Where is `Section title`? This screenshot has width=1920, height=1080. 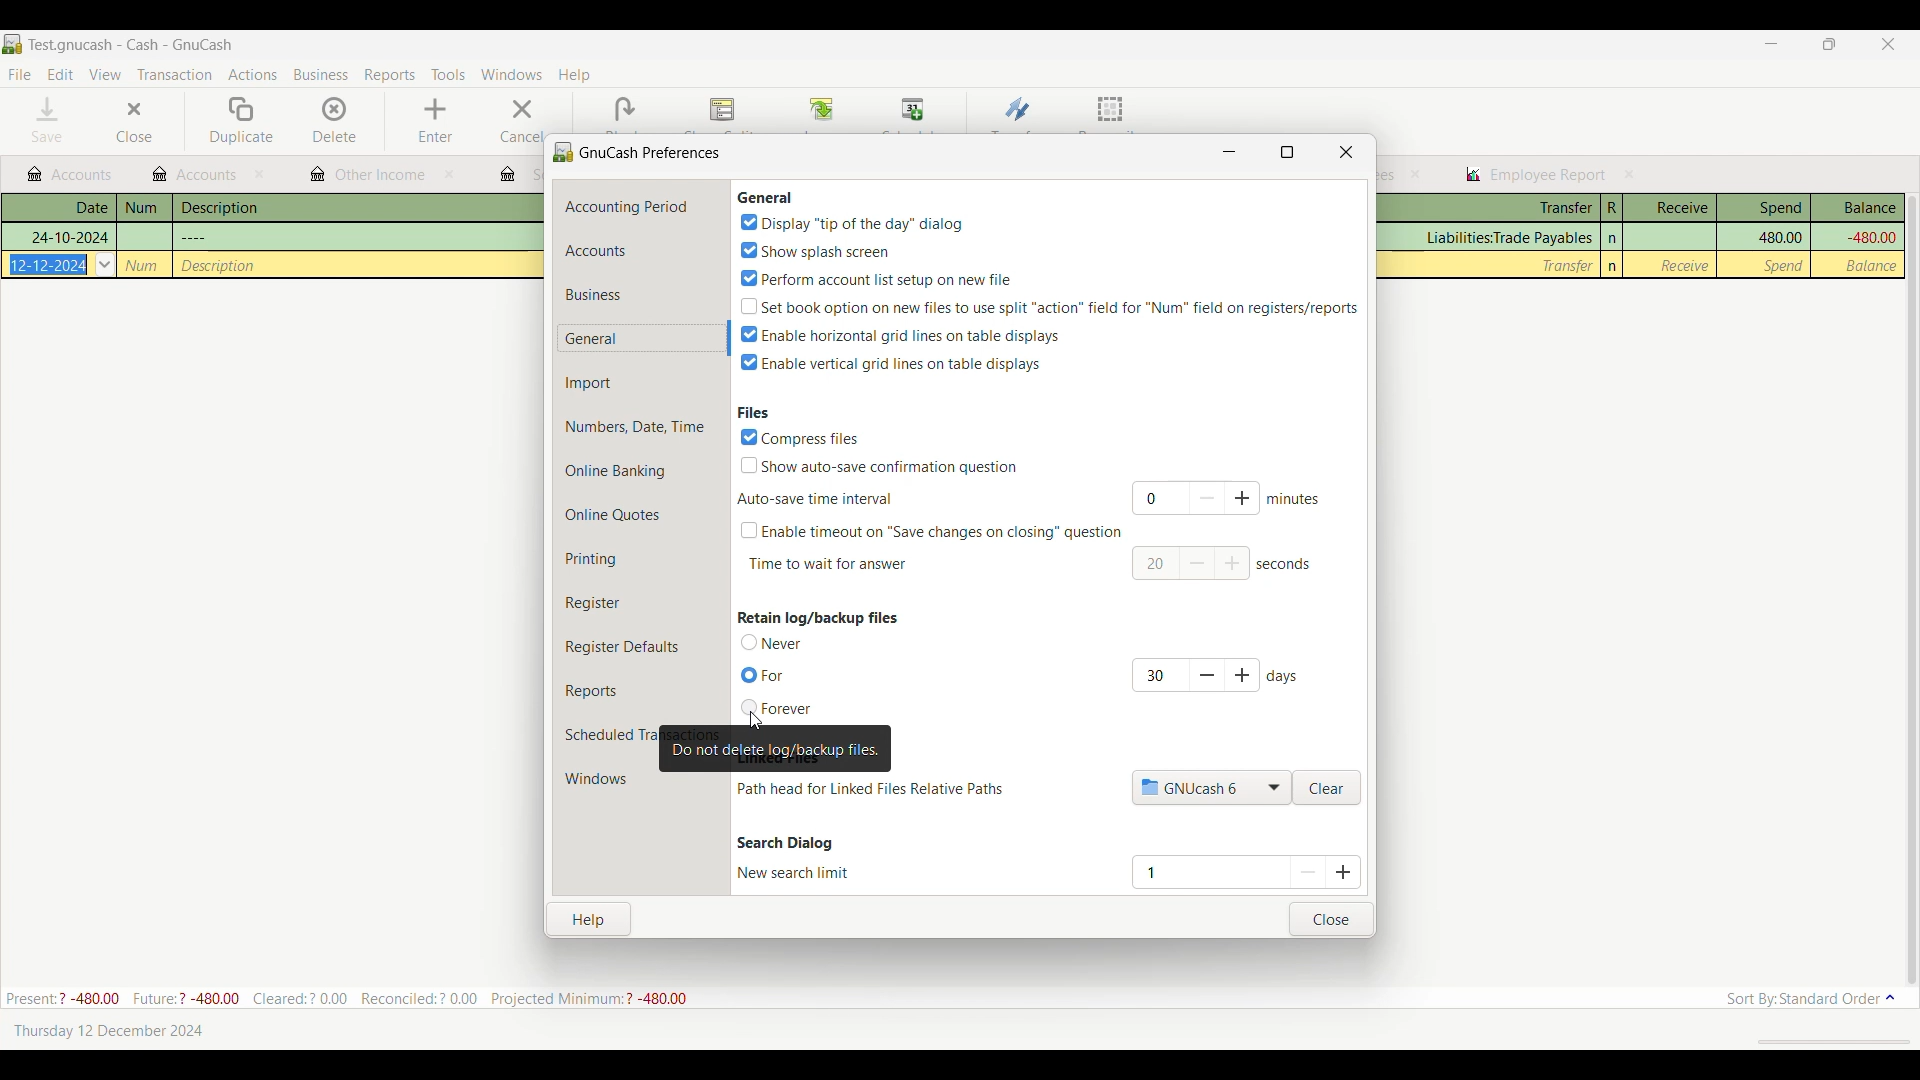
Section title is located at coordinates (785, 843).